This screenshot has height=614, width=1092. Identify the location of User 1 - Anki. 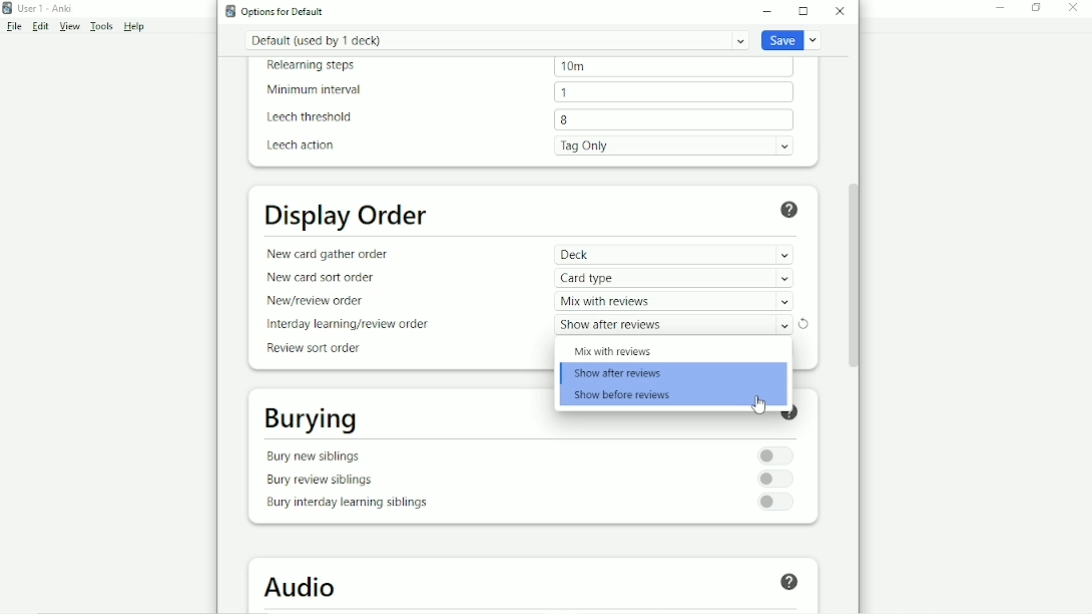
(45, 8).